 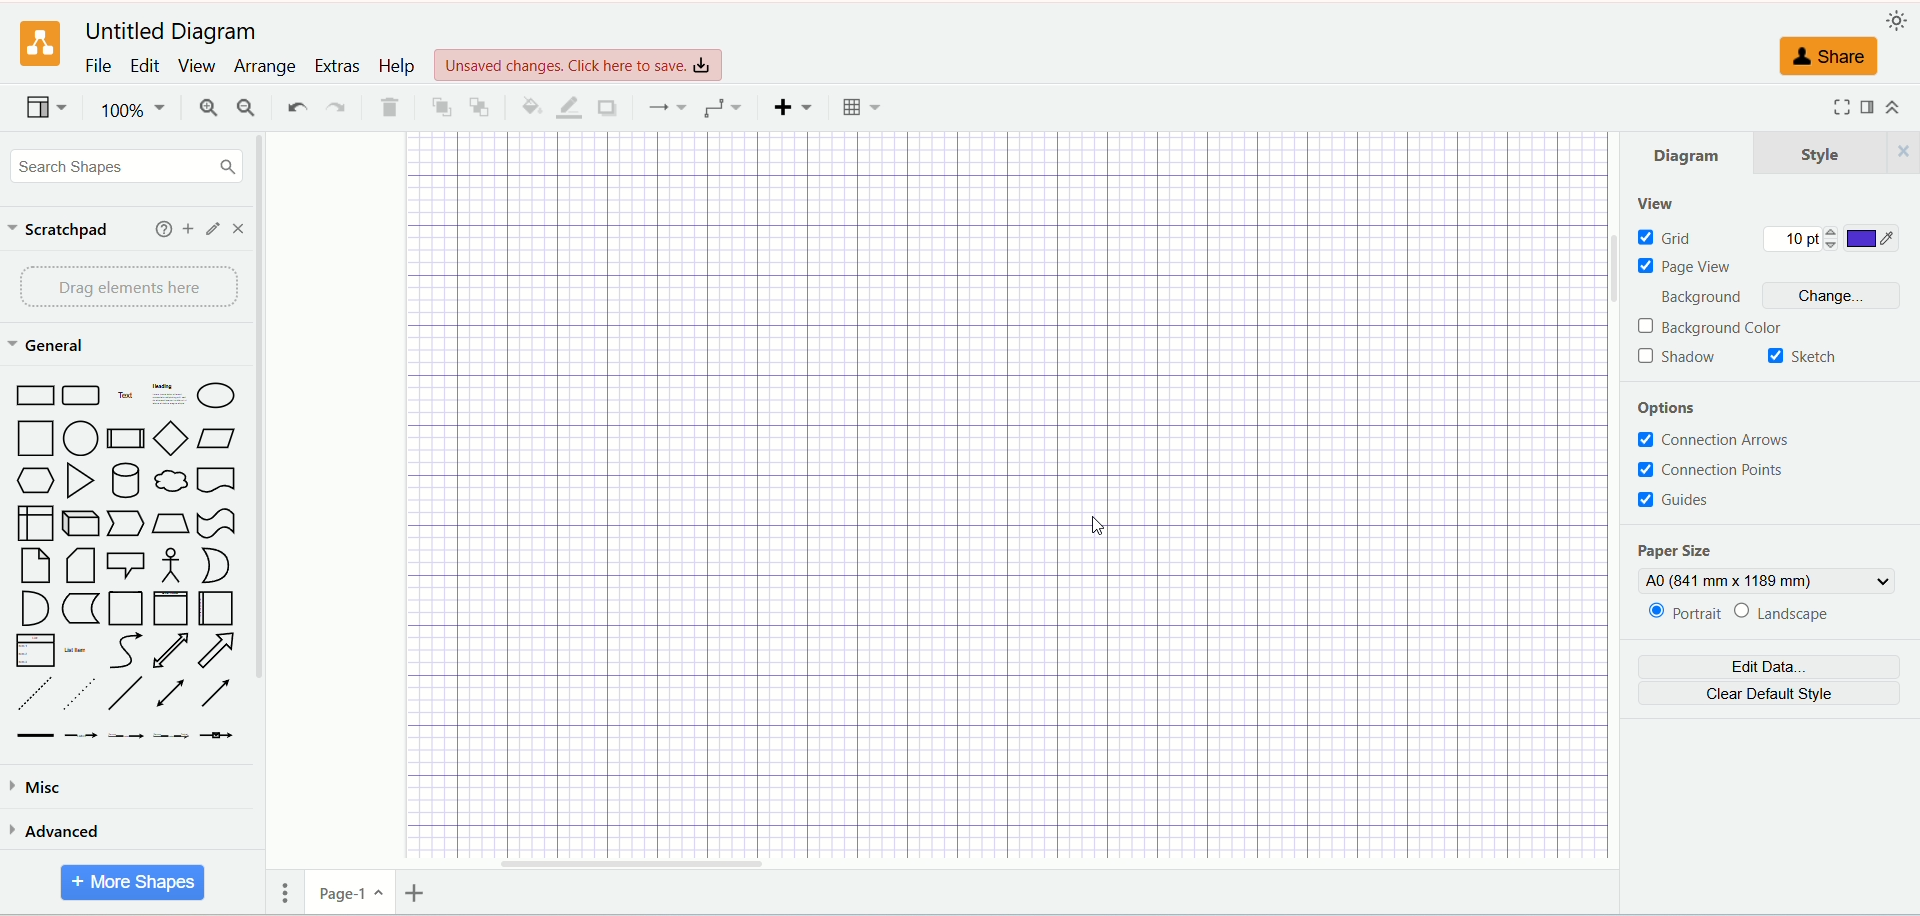 I want to click on Cylinder, so click(x=127, y=482).